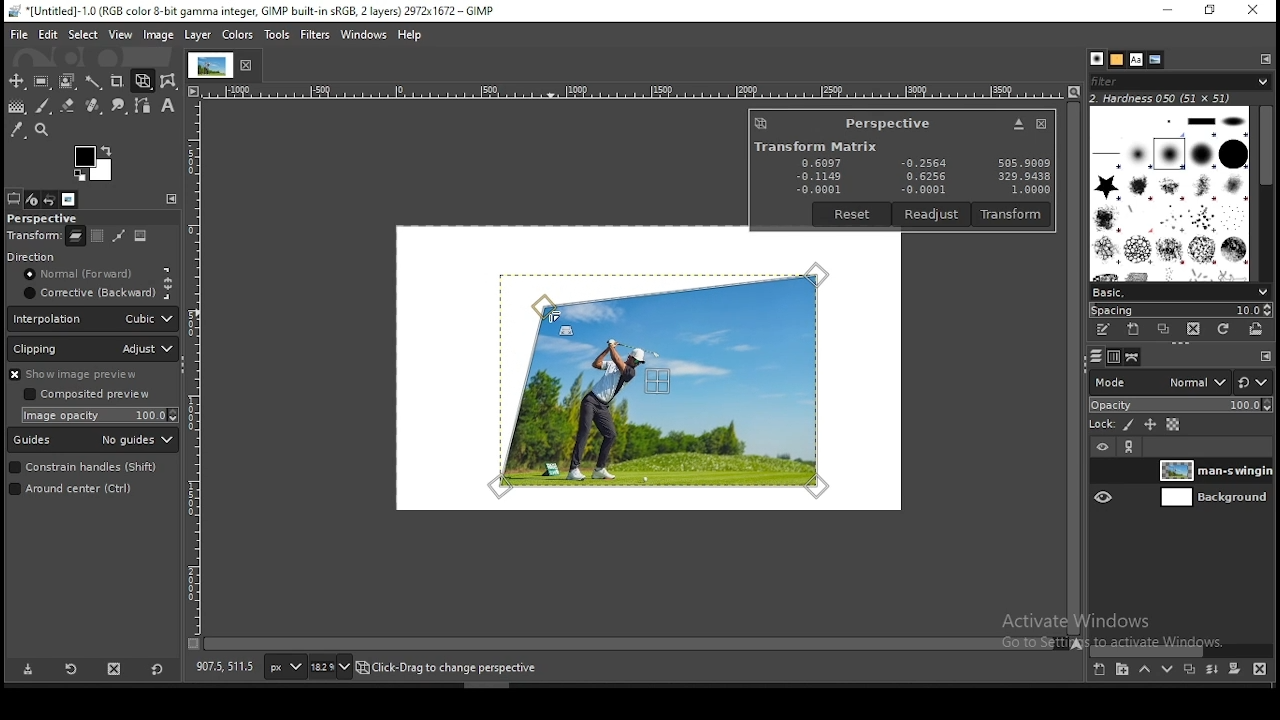  Describe the element at coordinates (158, 35) in the screenshot. I see `image` at that location.